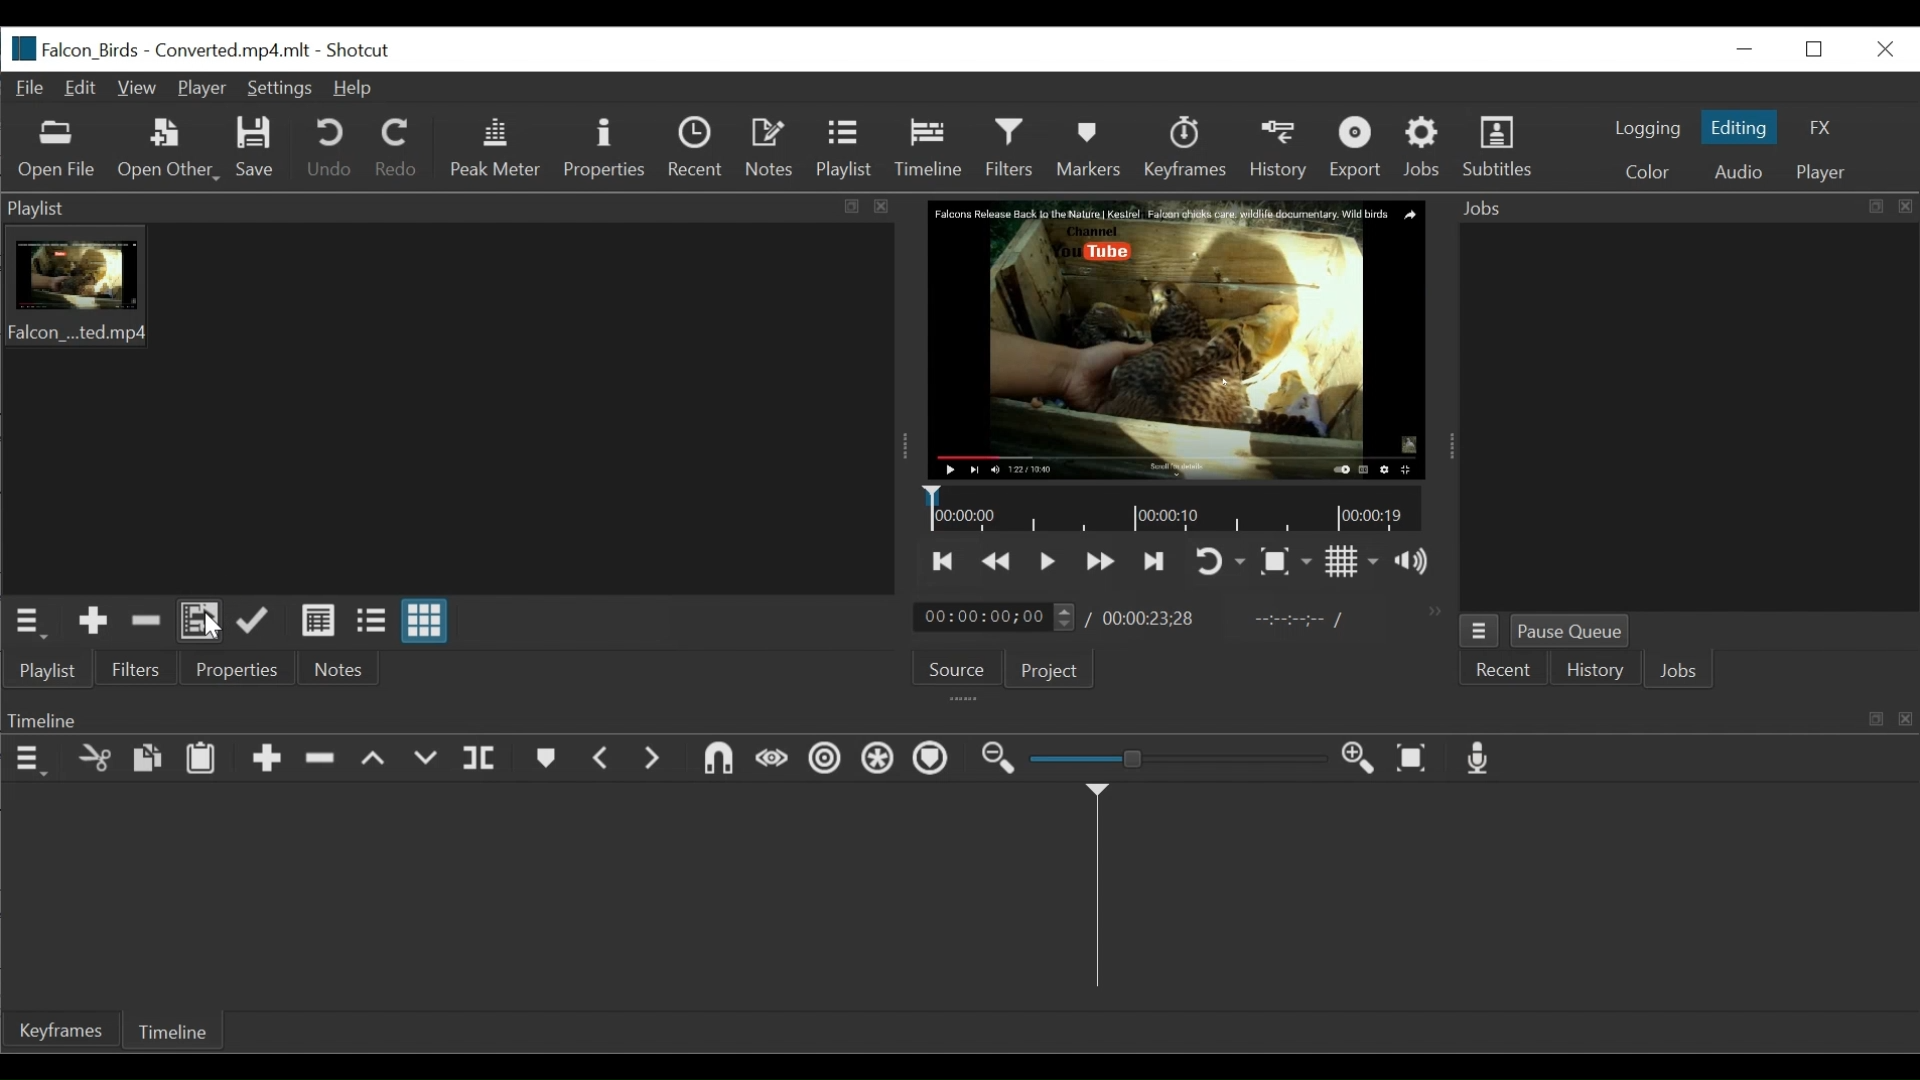 This screenshot has height=1080, width=1920. I want to click on Scrub while dragging, so click(772, 760).